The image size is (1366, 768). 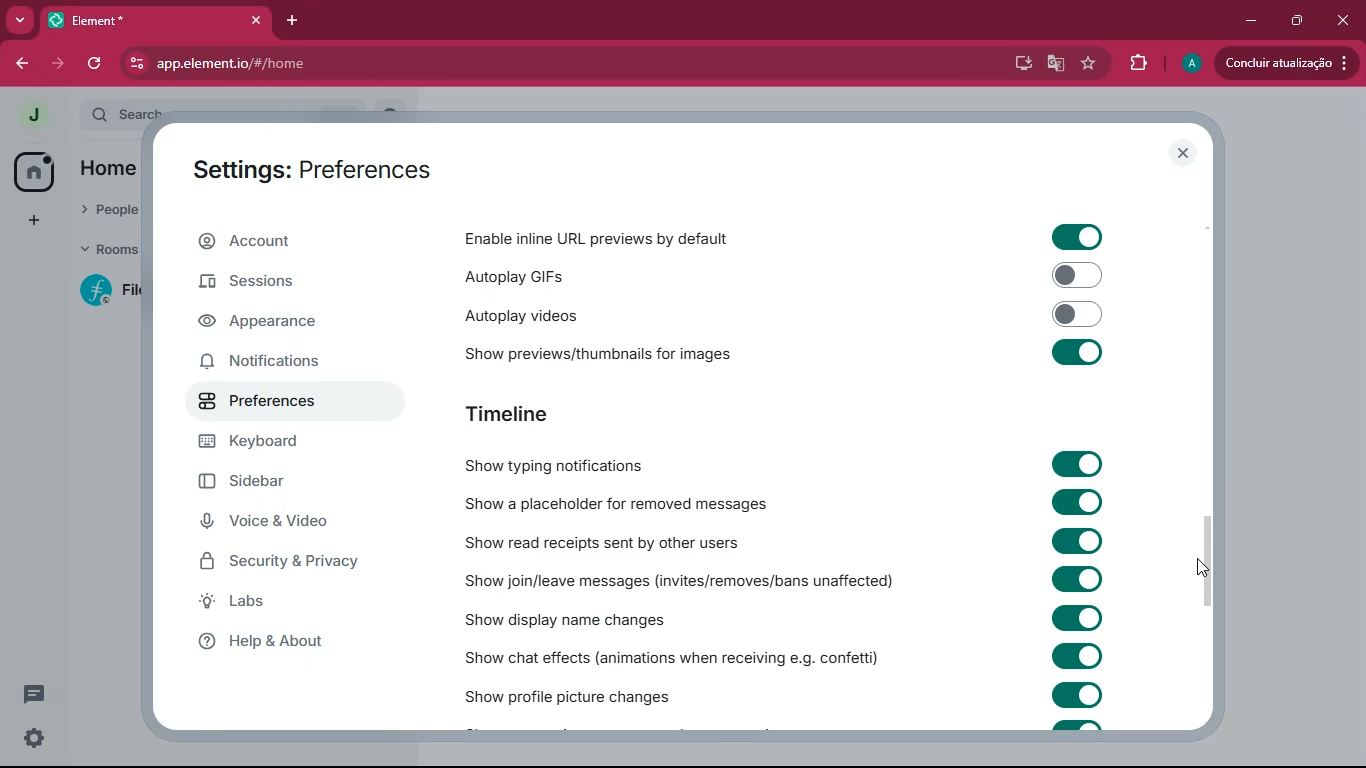 I want to click on show join/leave messages (invites/removes/bans unaffected), so click(x=681, y=580).